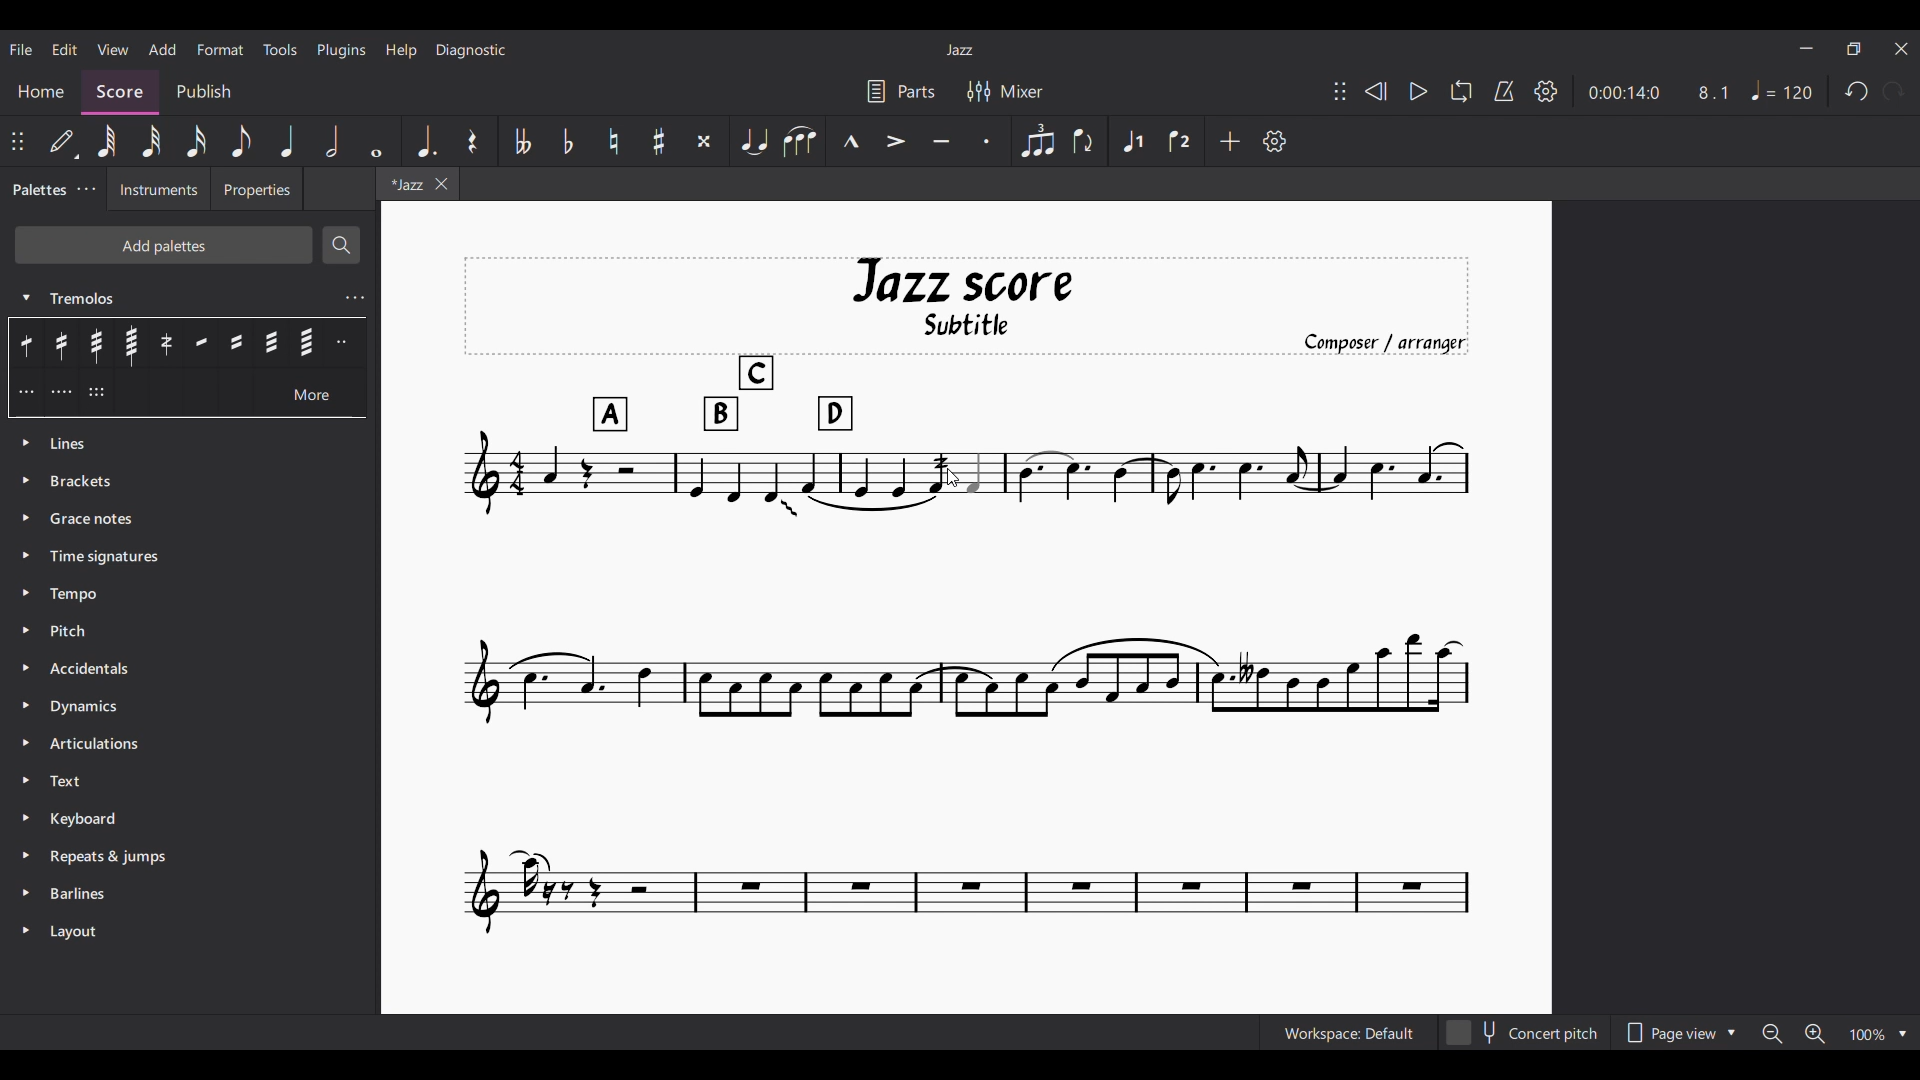 This screenshot has height=1080, width=1920. What do you see at coordinates (187, 819) in the screenshot?
I see `Keyboard ` at bounding box center [187, 819].